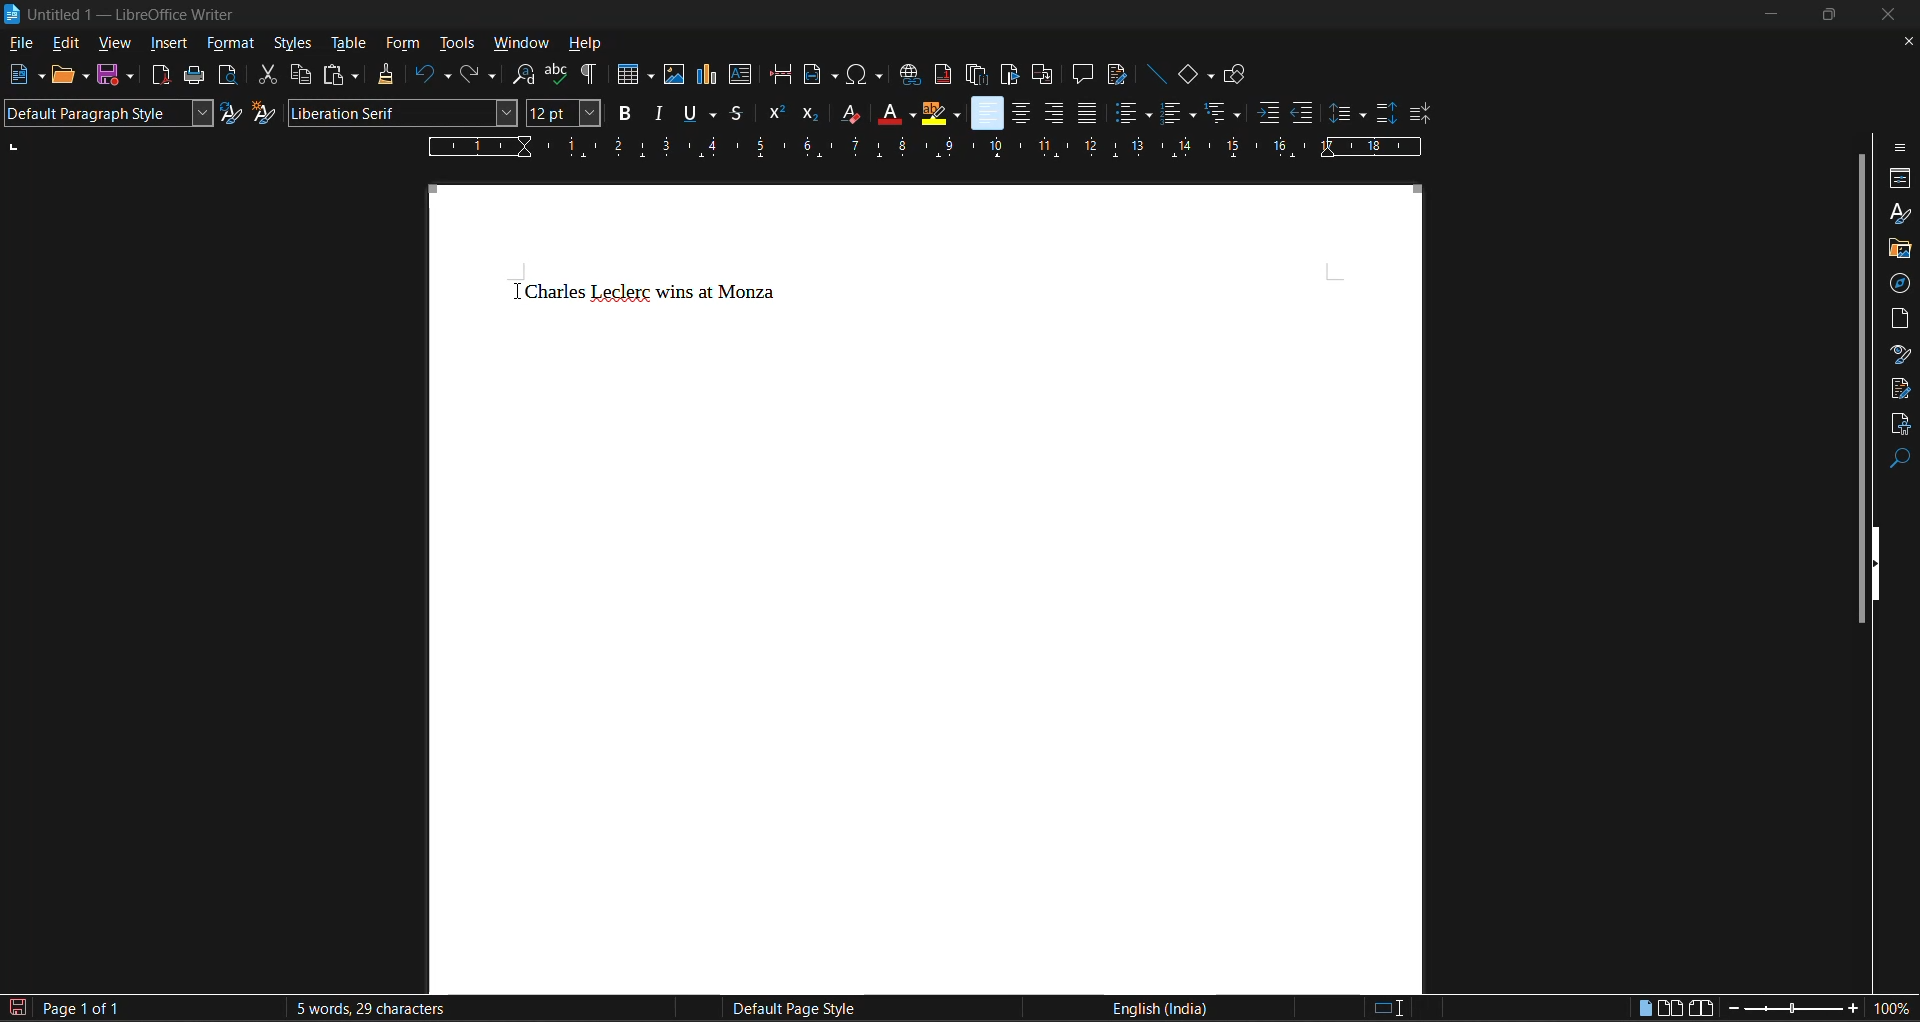  Describe the element at coordinates (696, 115) in the screenshot. I see `underline` at that location.